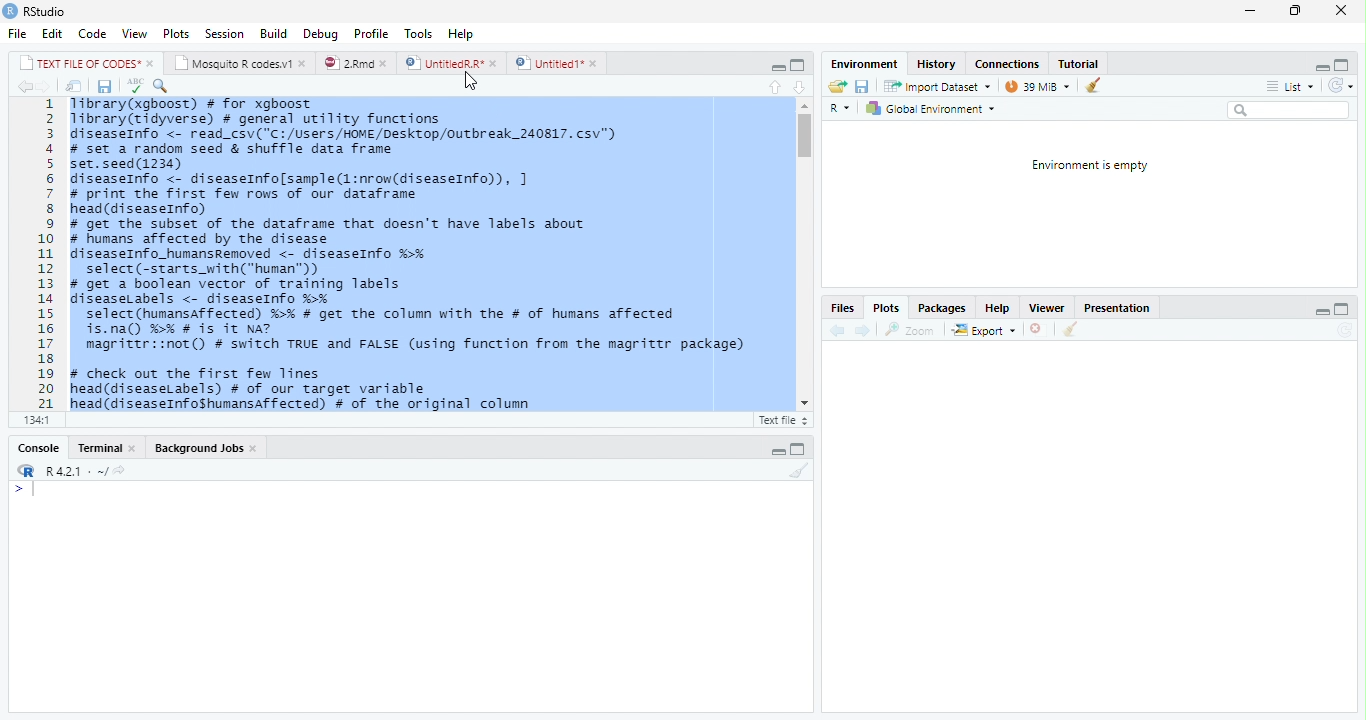 The image size is (1366, 720). Describe the element at coordinates (842, 308) in the screenshot. I see `Files` at that location.